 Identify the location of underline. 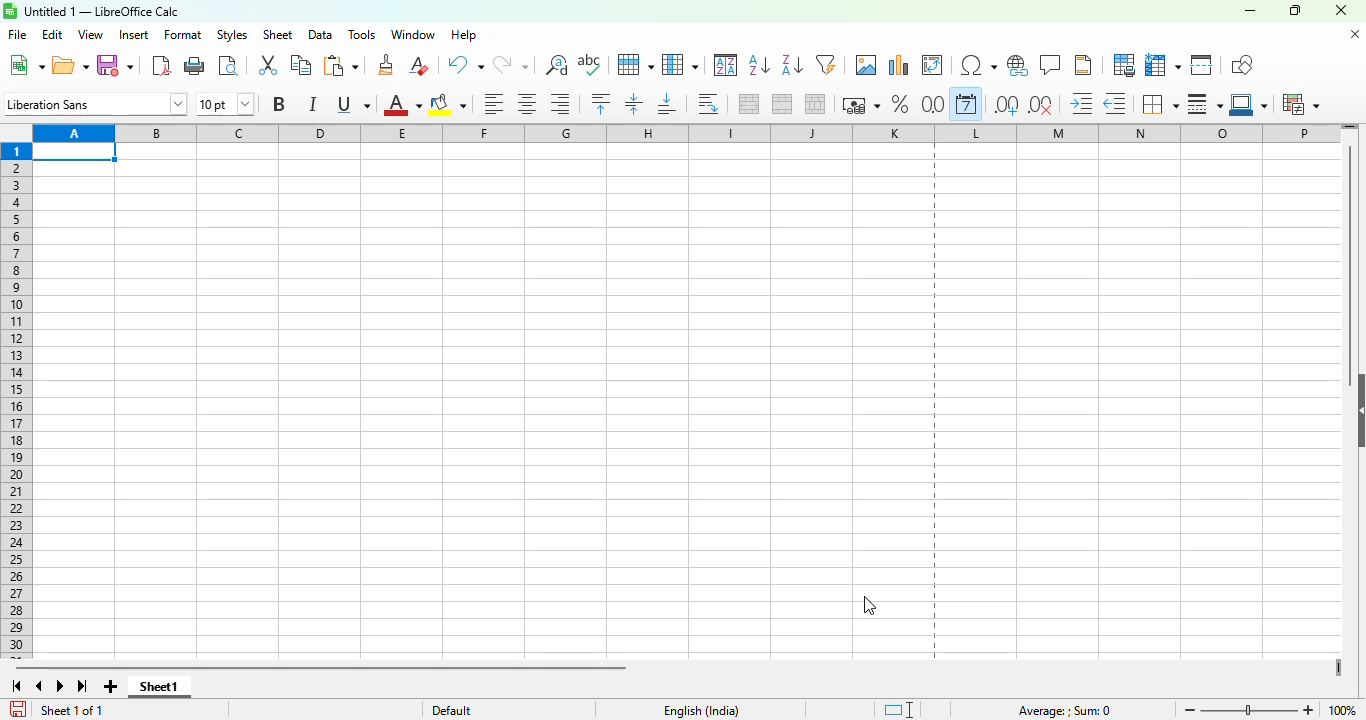
(353, 105).